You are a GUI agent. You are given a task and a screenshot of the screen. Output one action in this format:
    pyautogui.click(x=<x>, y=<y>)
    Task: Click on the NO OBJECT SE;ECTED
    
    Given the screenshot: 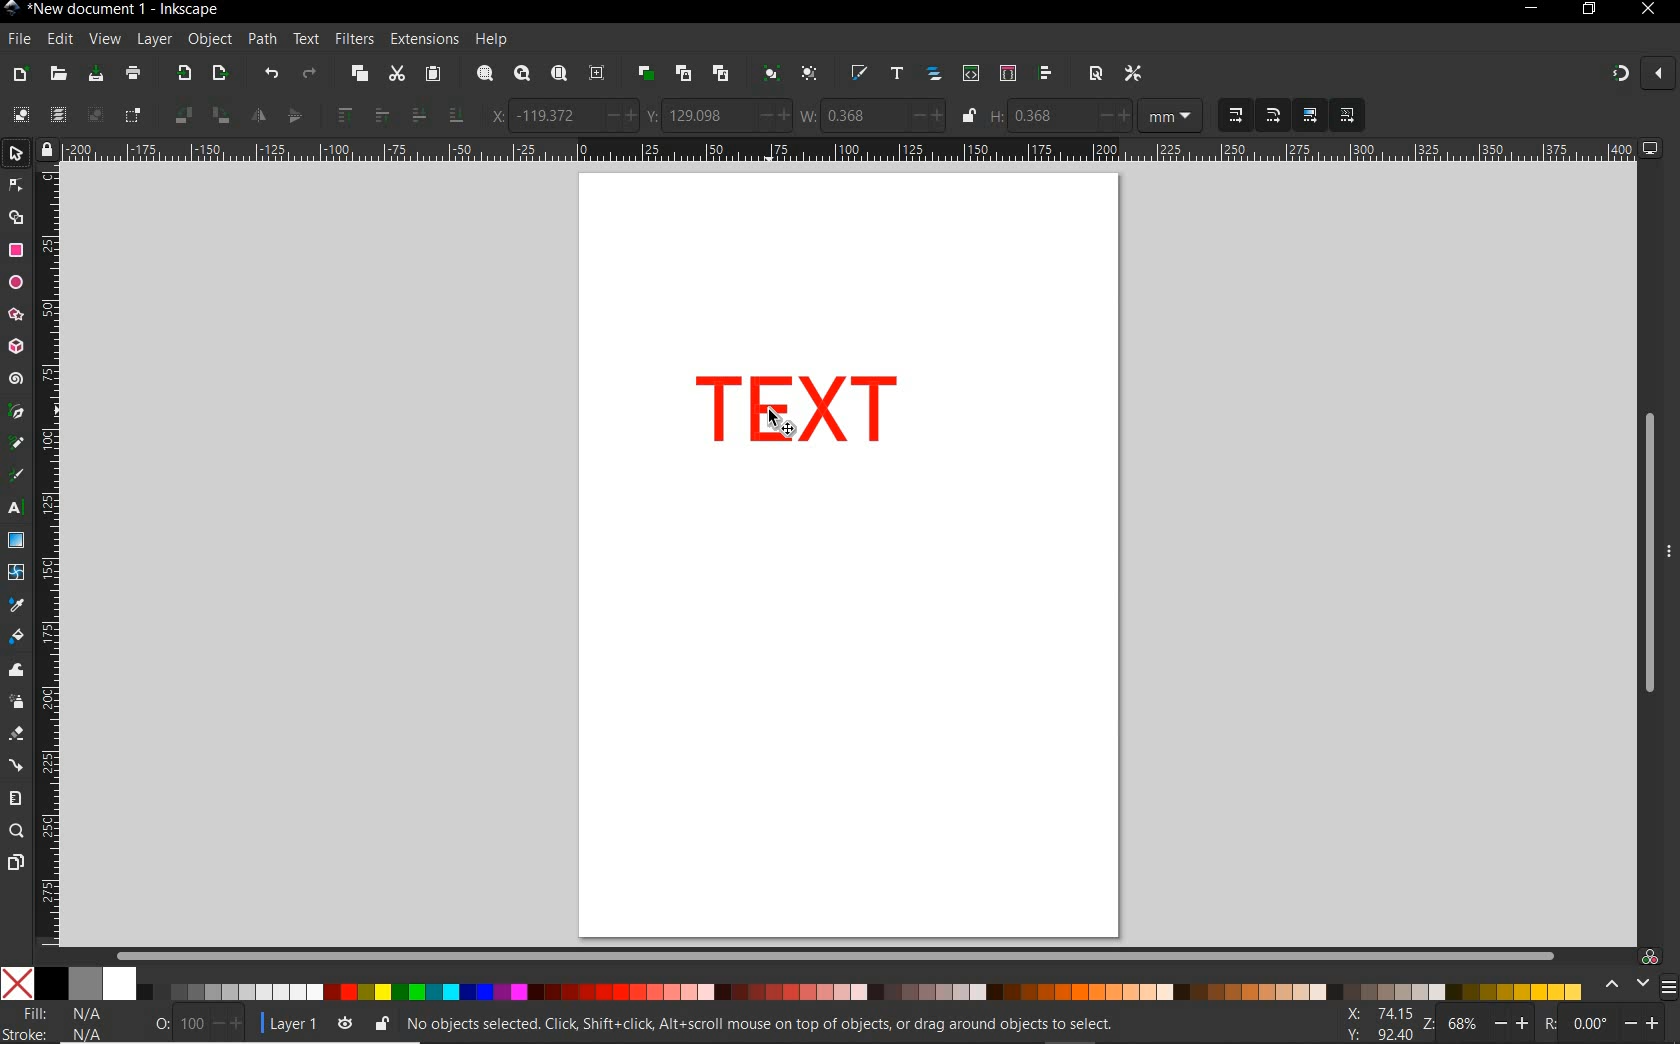 What is the action you would take?
    pyautogui.click(x=761, y=1027)
    